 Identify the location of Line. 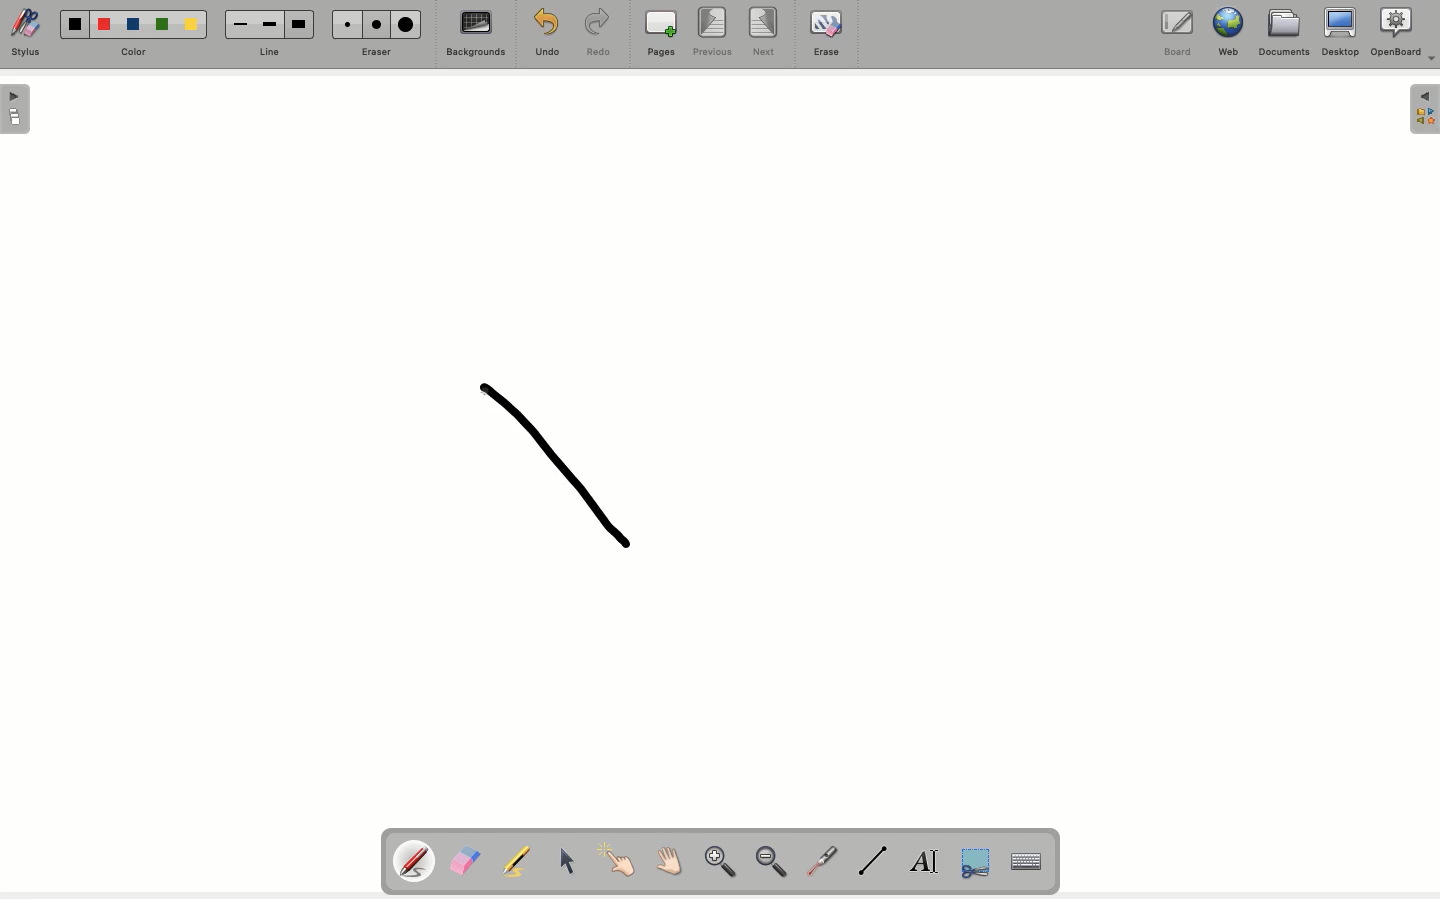
(875, 862).